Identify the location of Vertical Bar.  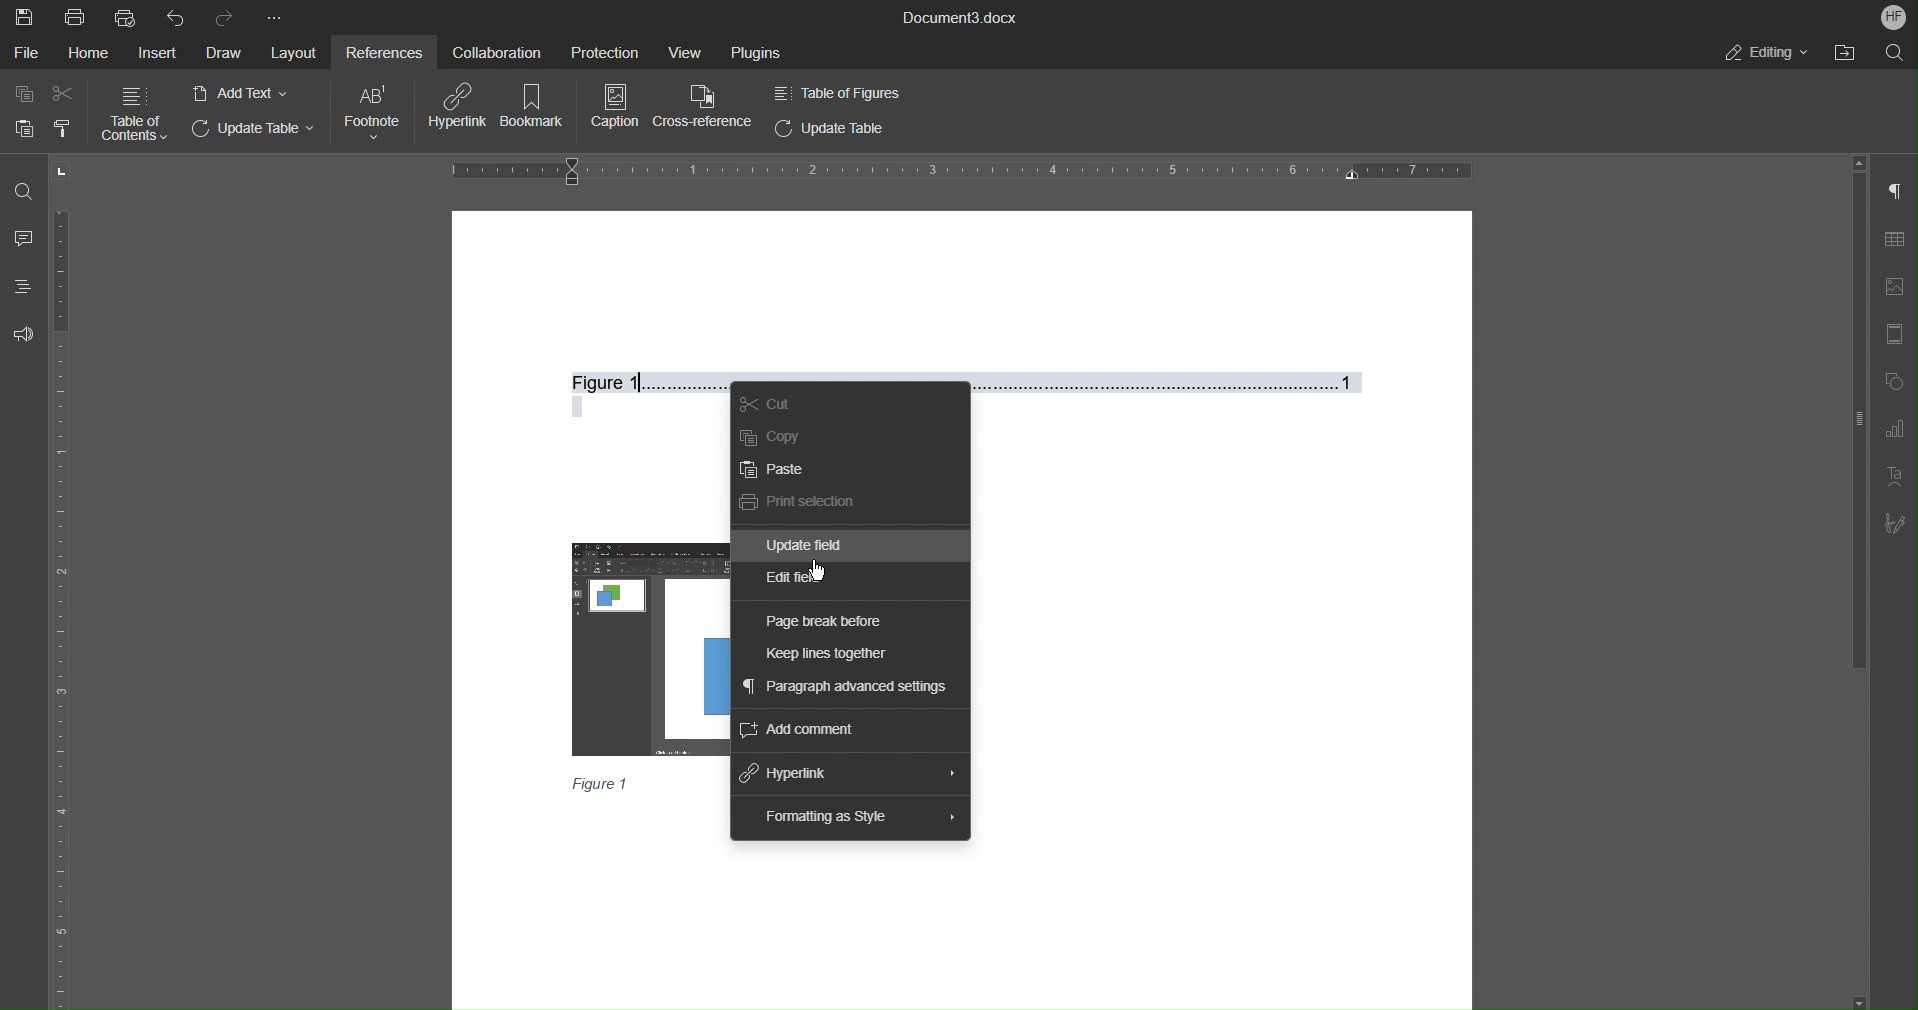
(1856, 404).